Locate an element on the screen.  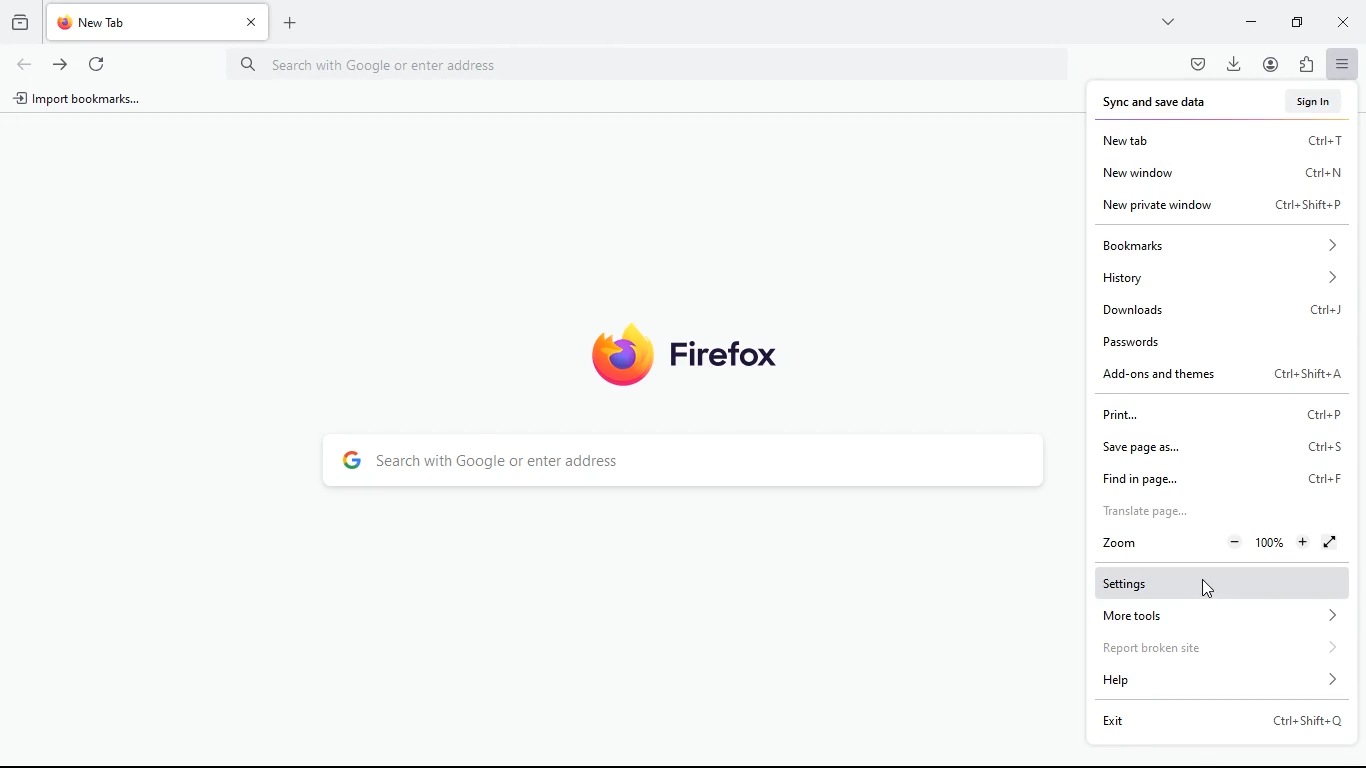
passwords is located at coordinates (1228, 340).